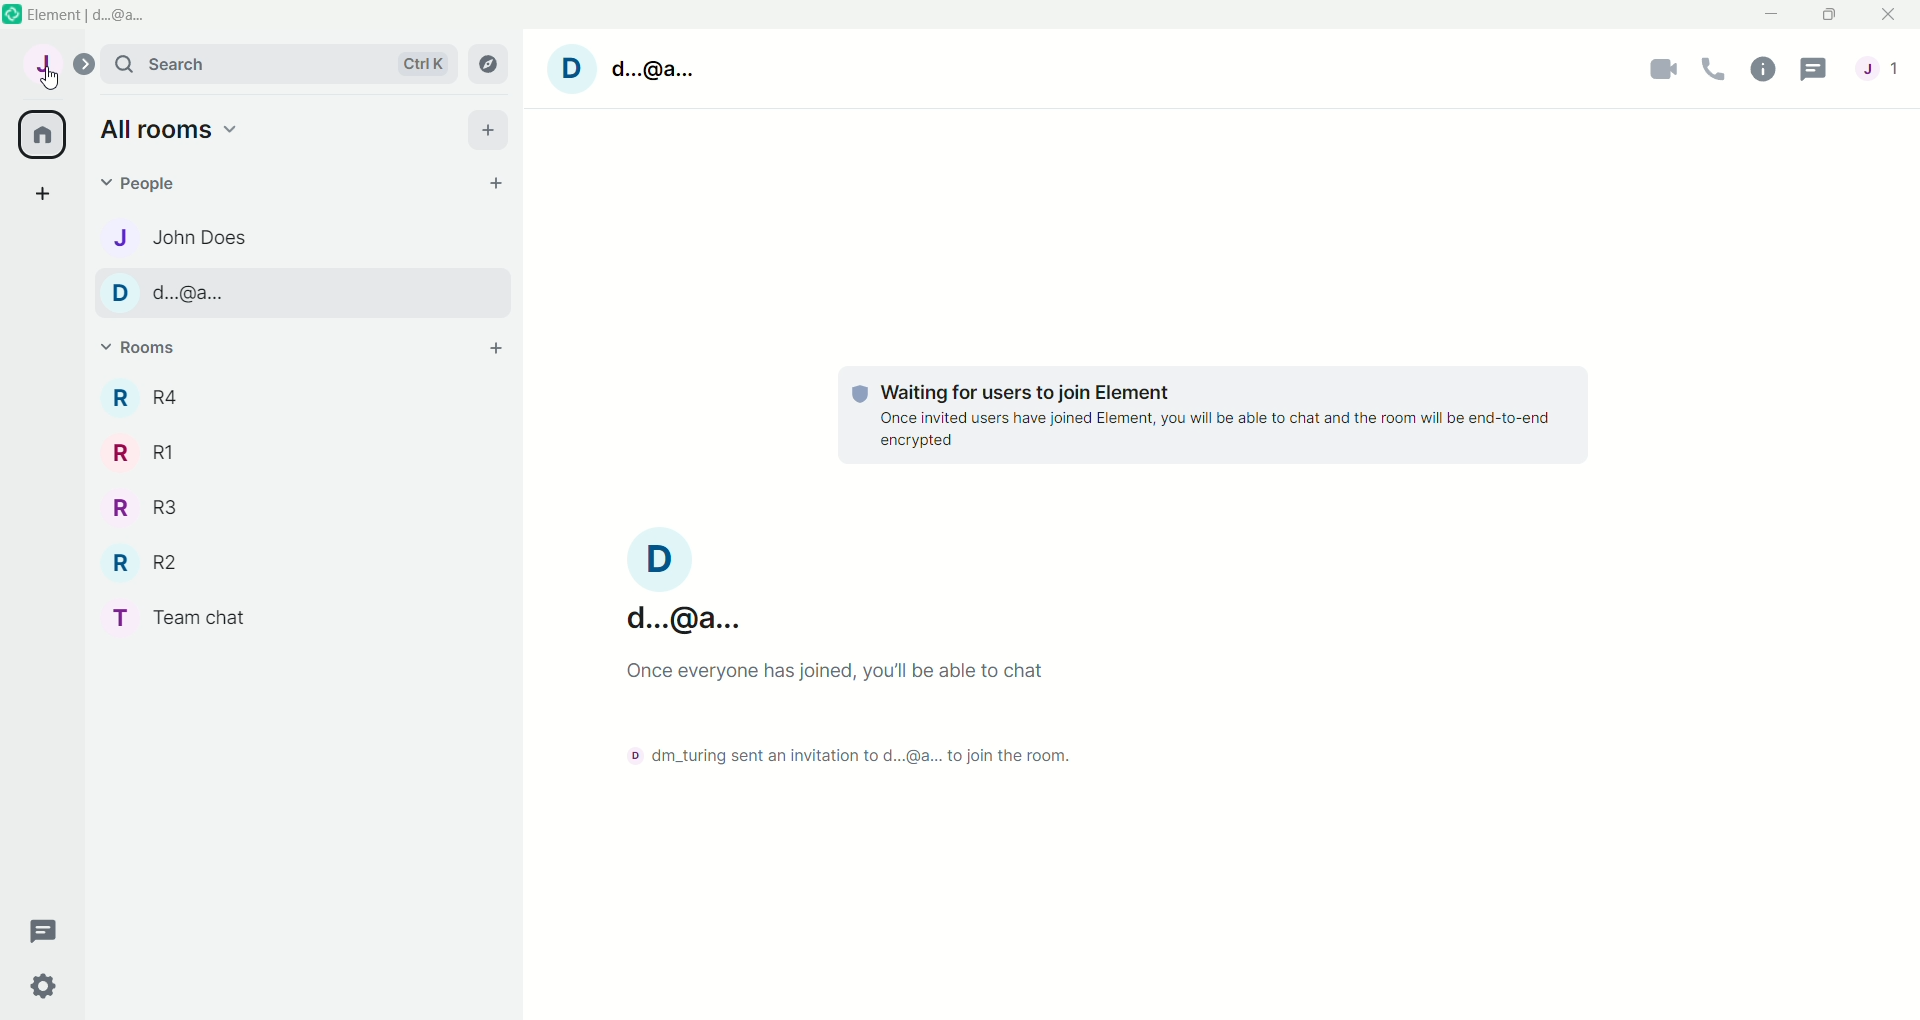 This screenshot has width=1920, height=1020. I want to click on Search bar, so click(279, 66).